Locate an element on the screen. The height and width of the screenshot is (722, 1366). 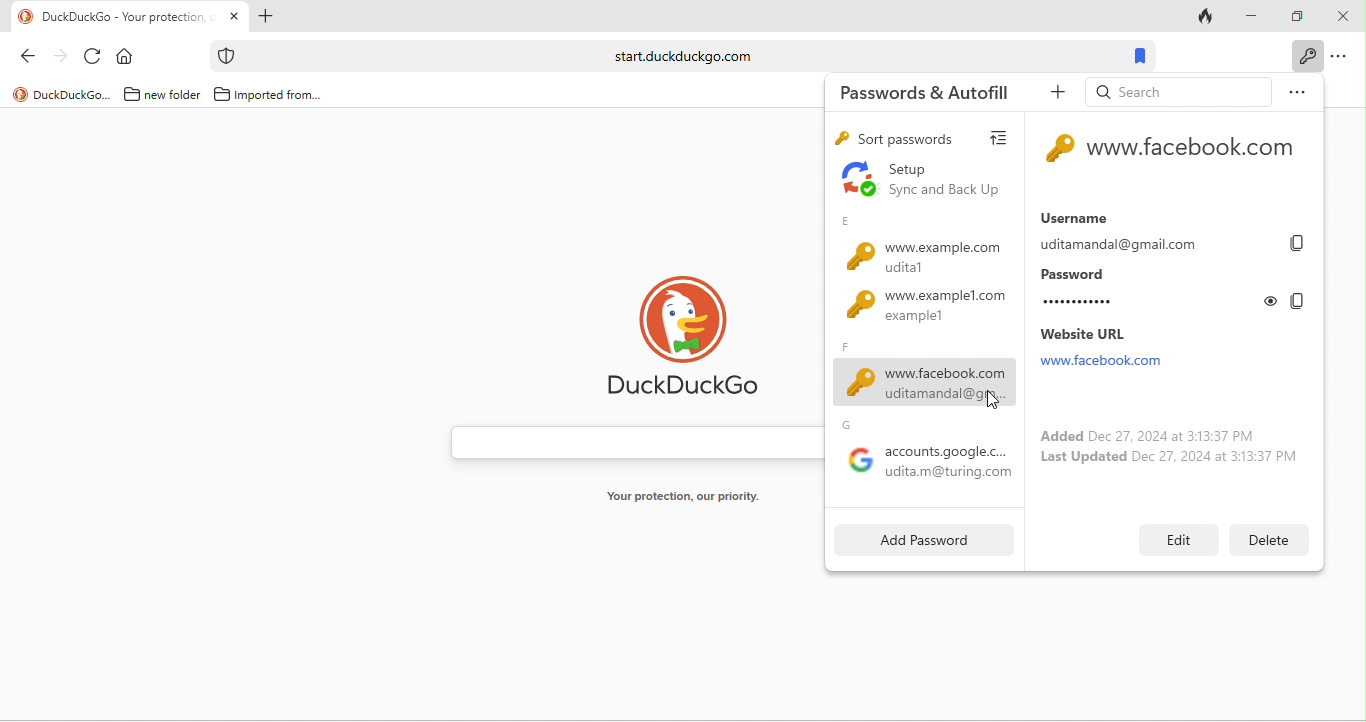
www.facebook.com is located at coordinates (921, 375).